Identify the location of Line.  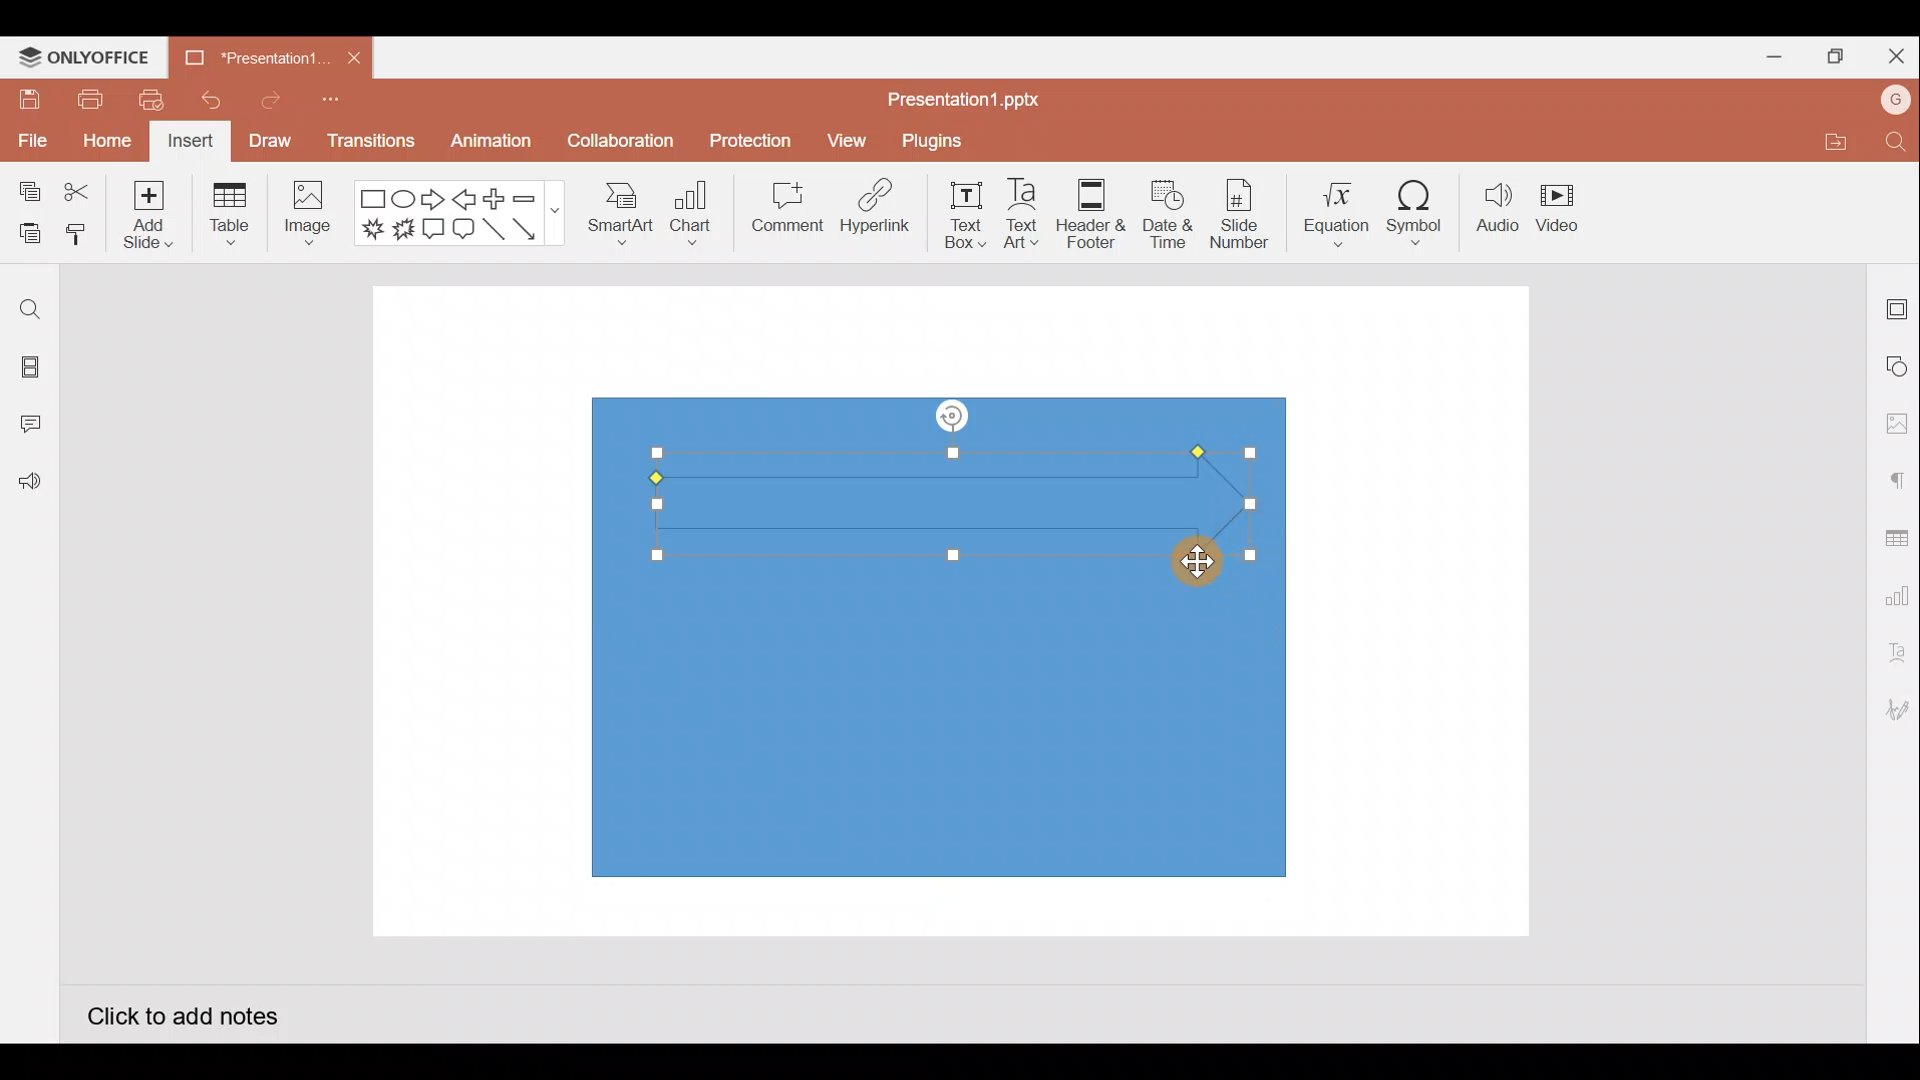
(496, 235).